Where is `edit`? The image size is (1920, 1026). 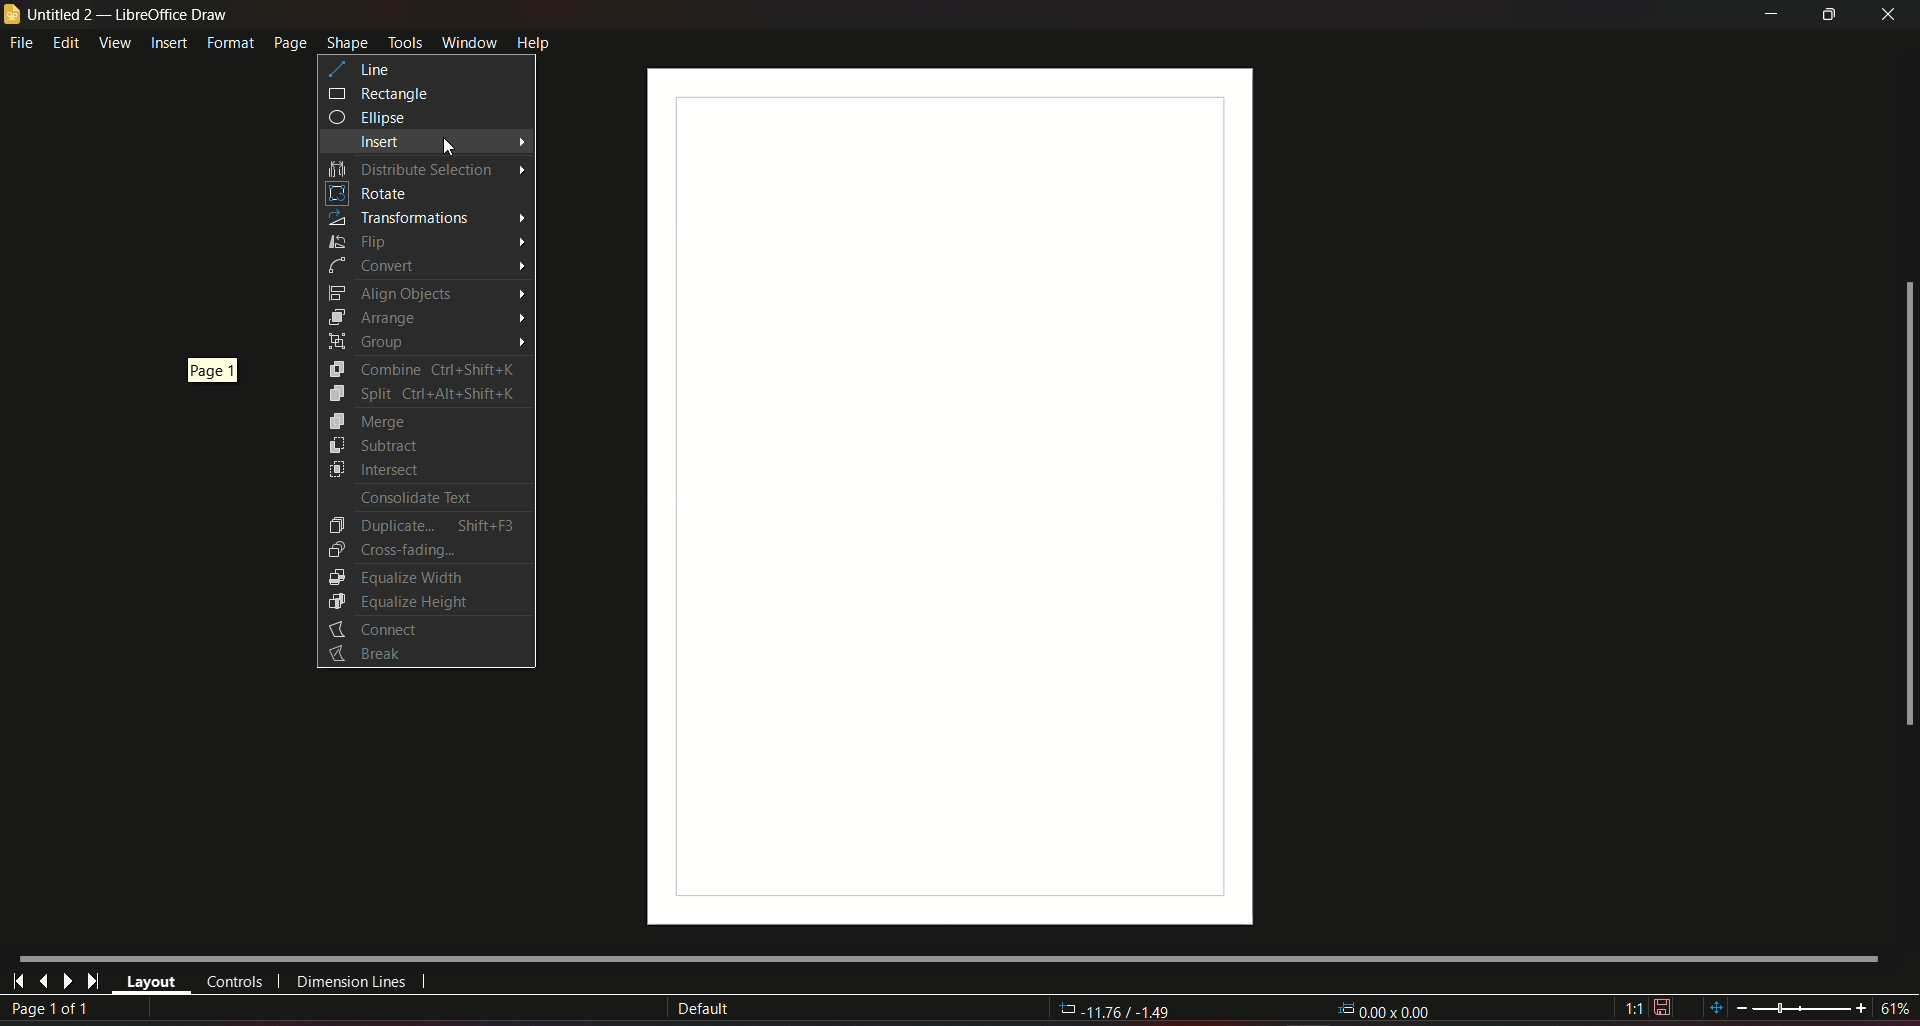
edit is located at coordinates (67, 42).